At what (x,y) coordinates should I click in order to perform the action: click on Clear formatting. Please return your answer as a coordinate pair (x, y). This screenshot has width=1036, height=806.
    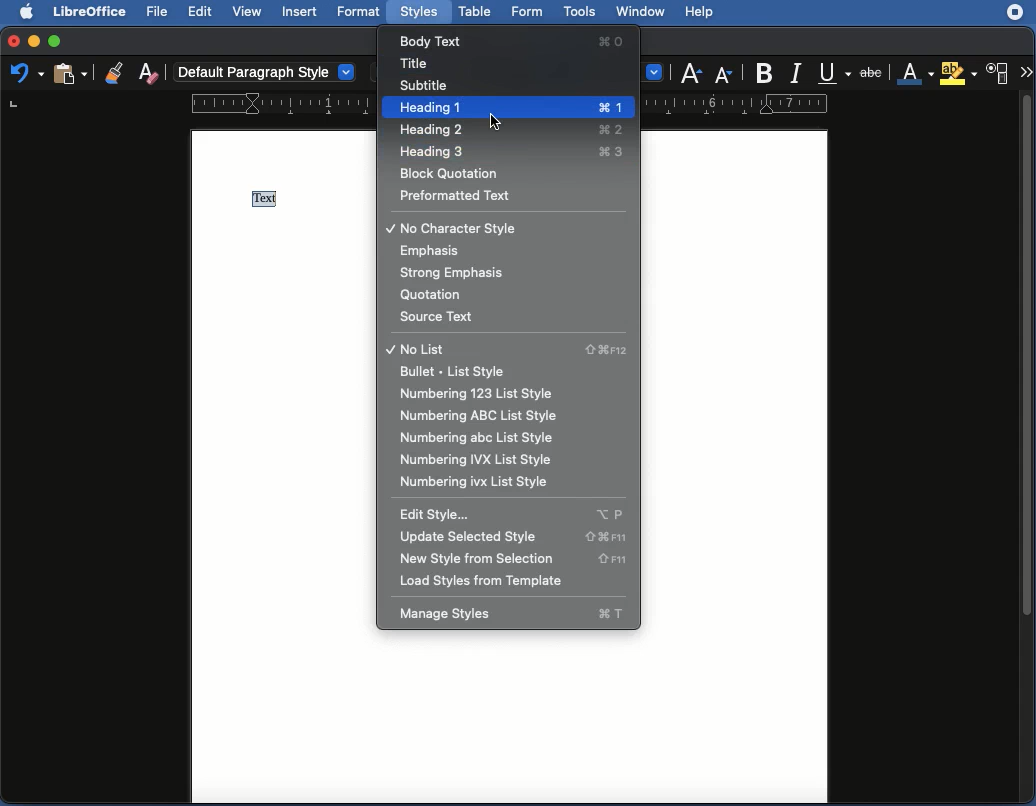
    Looking at the image, I should click on (153, 72).